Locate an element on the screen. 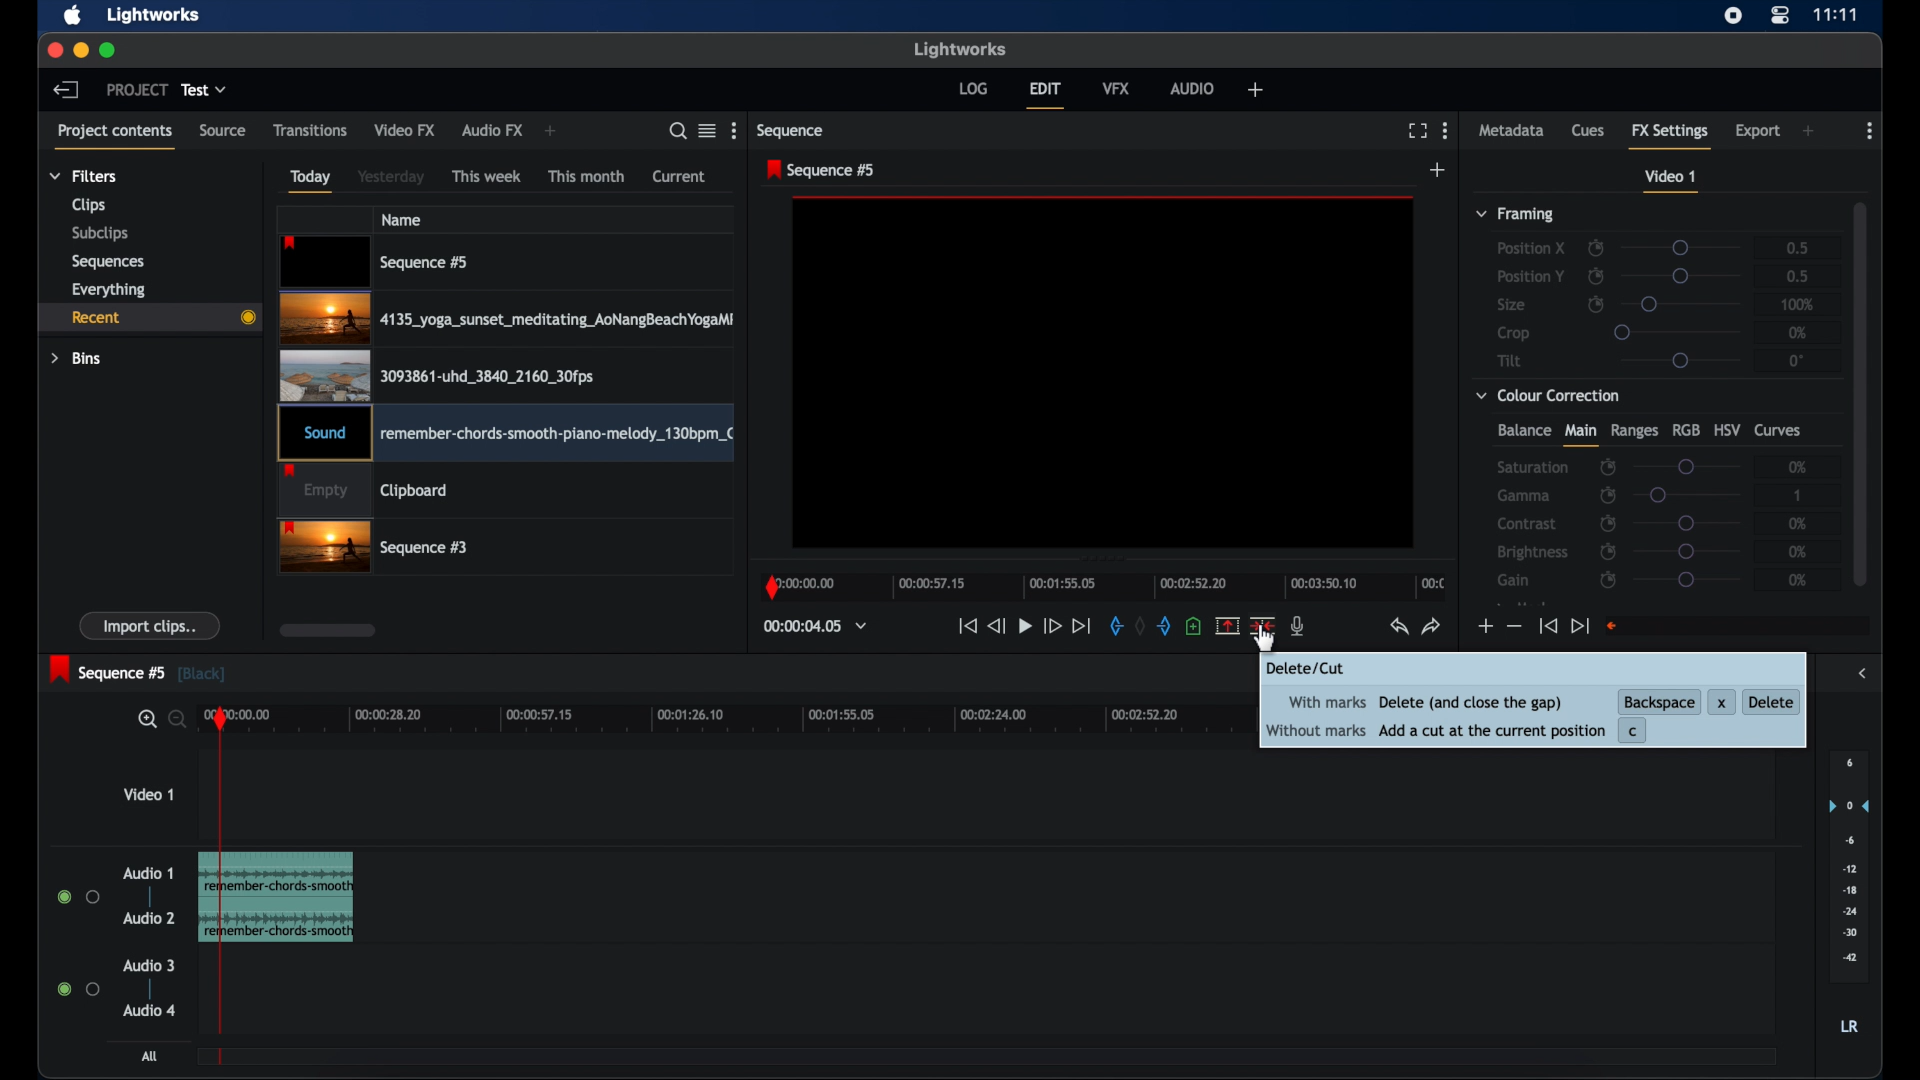 This screenshot has height=1080, width=1920. add is located at coordinates (1808, 131).